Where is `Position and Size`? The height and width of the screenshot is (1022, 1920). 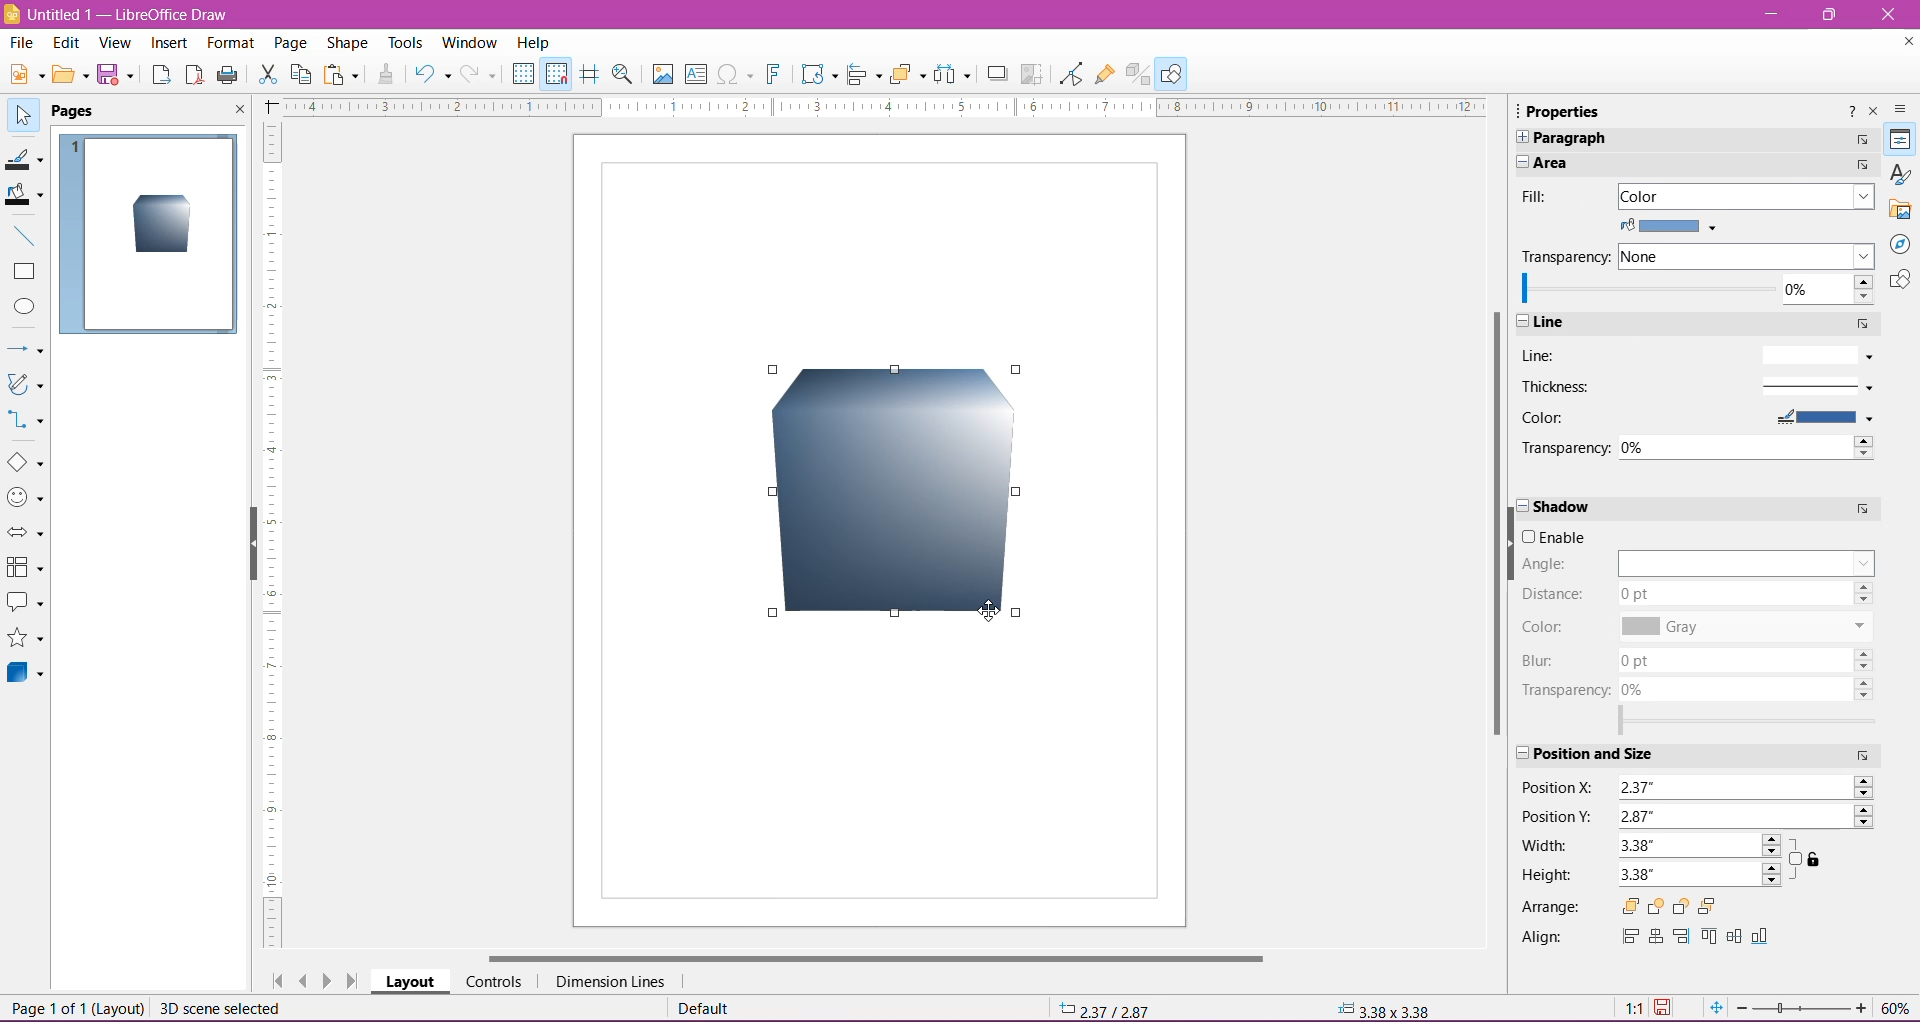
Position and Size is located at coordinates (1625, 755).